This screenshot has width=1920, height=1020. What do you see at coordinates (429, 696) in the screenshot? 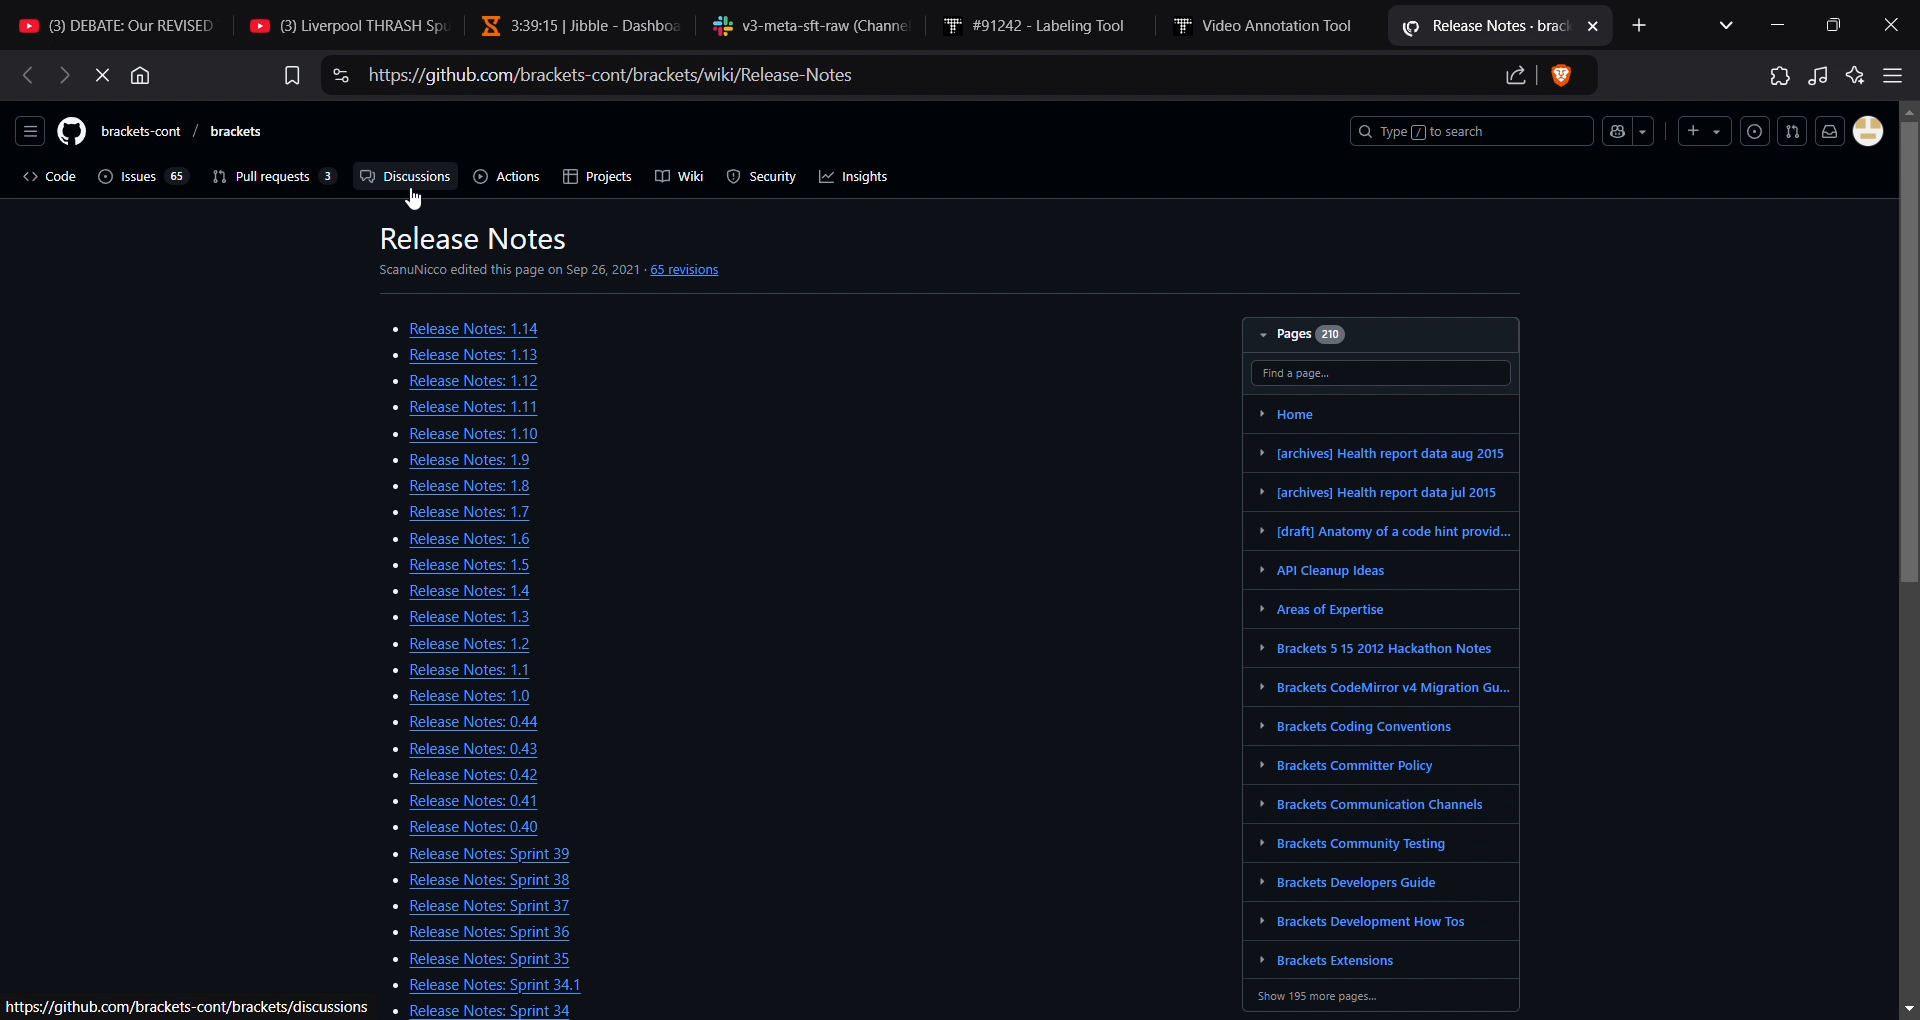
I see `o Release Notes: 1.0` at bounding box center [429, 696].